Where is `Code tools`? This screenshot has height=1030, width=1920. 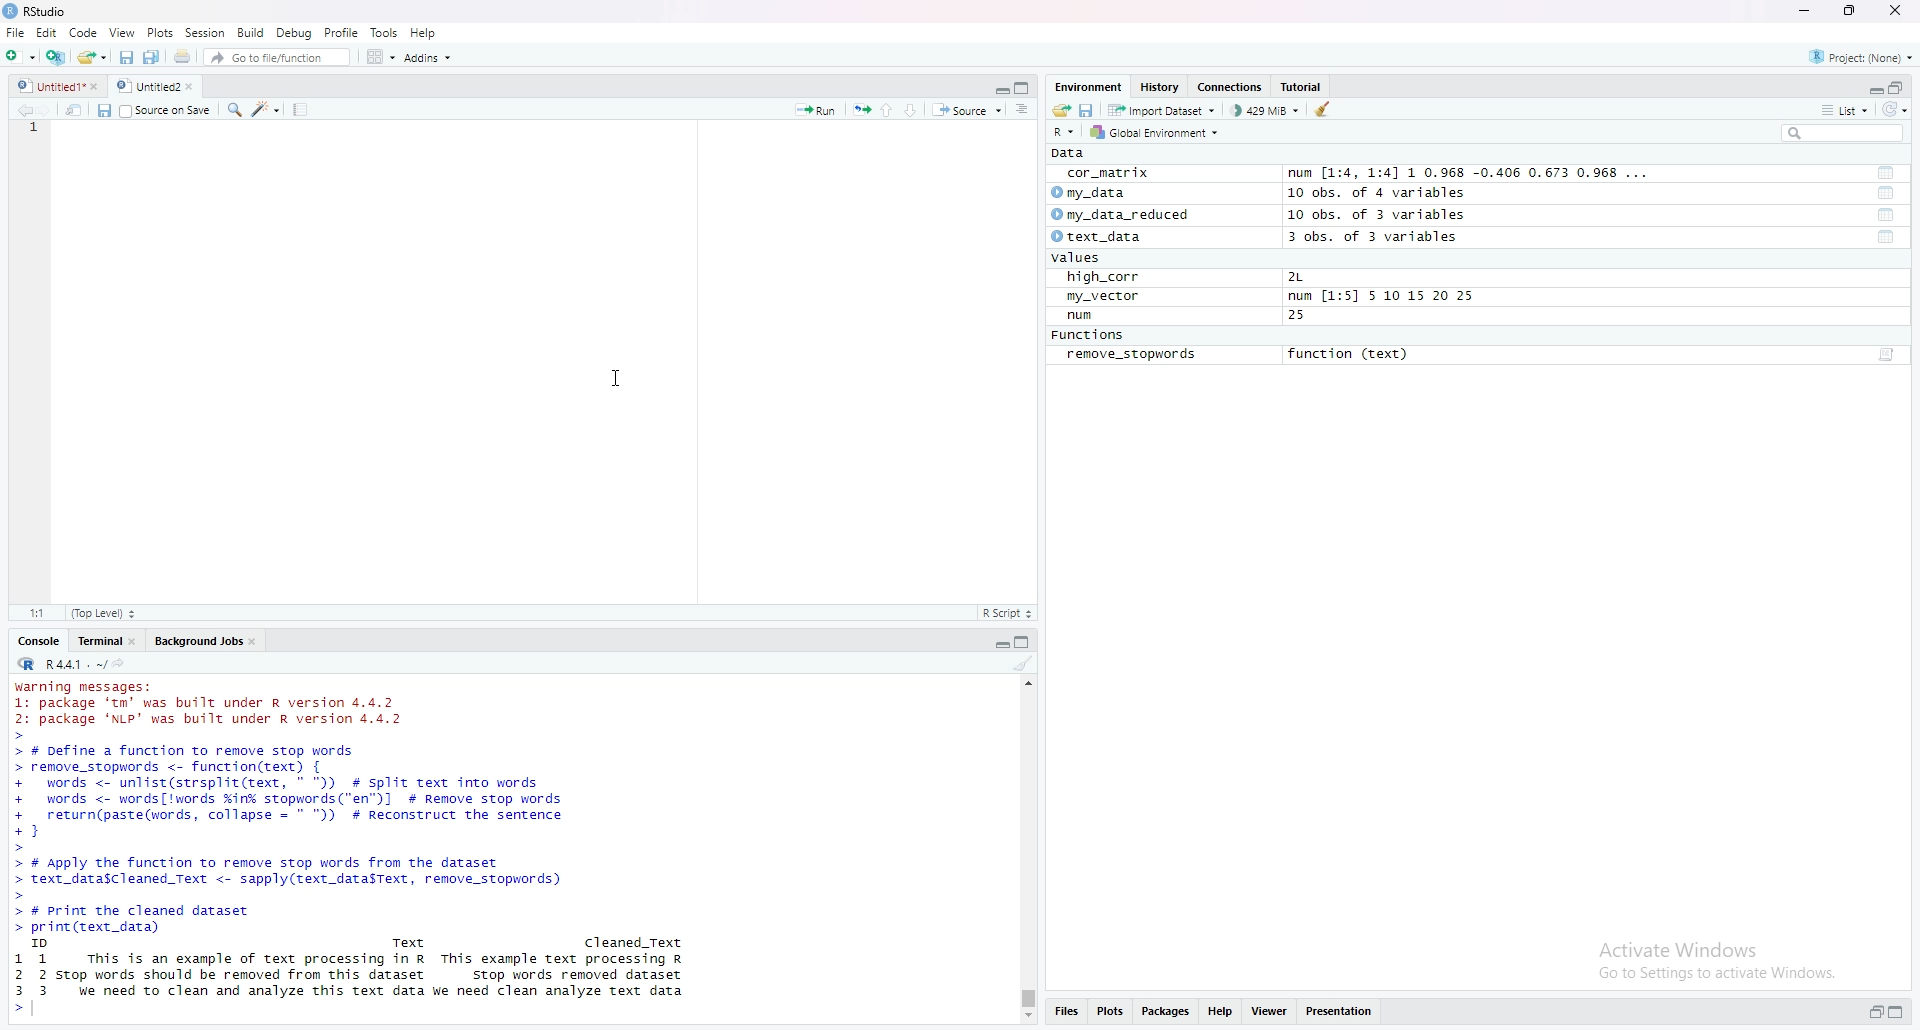
Code tools is located at coordinates (268, 111).